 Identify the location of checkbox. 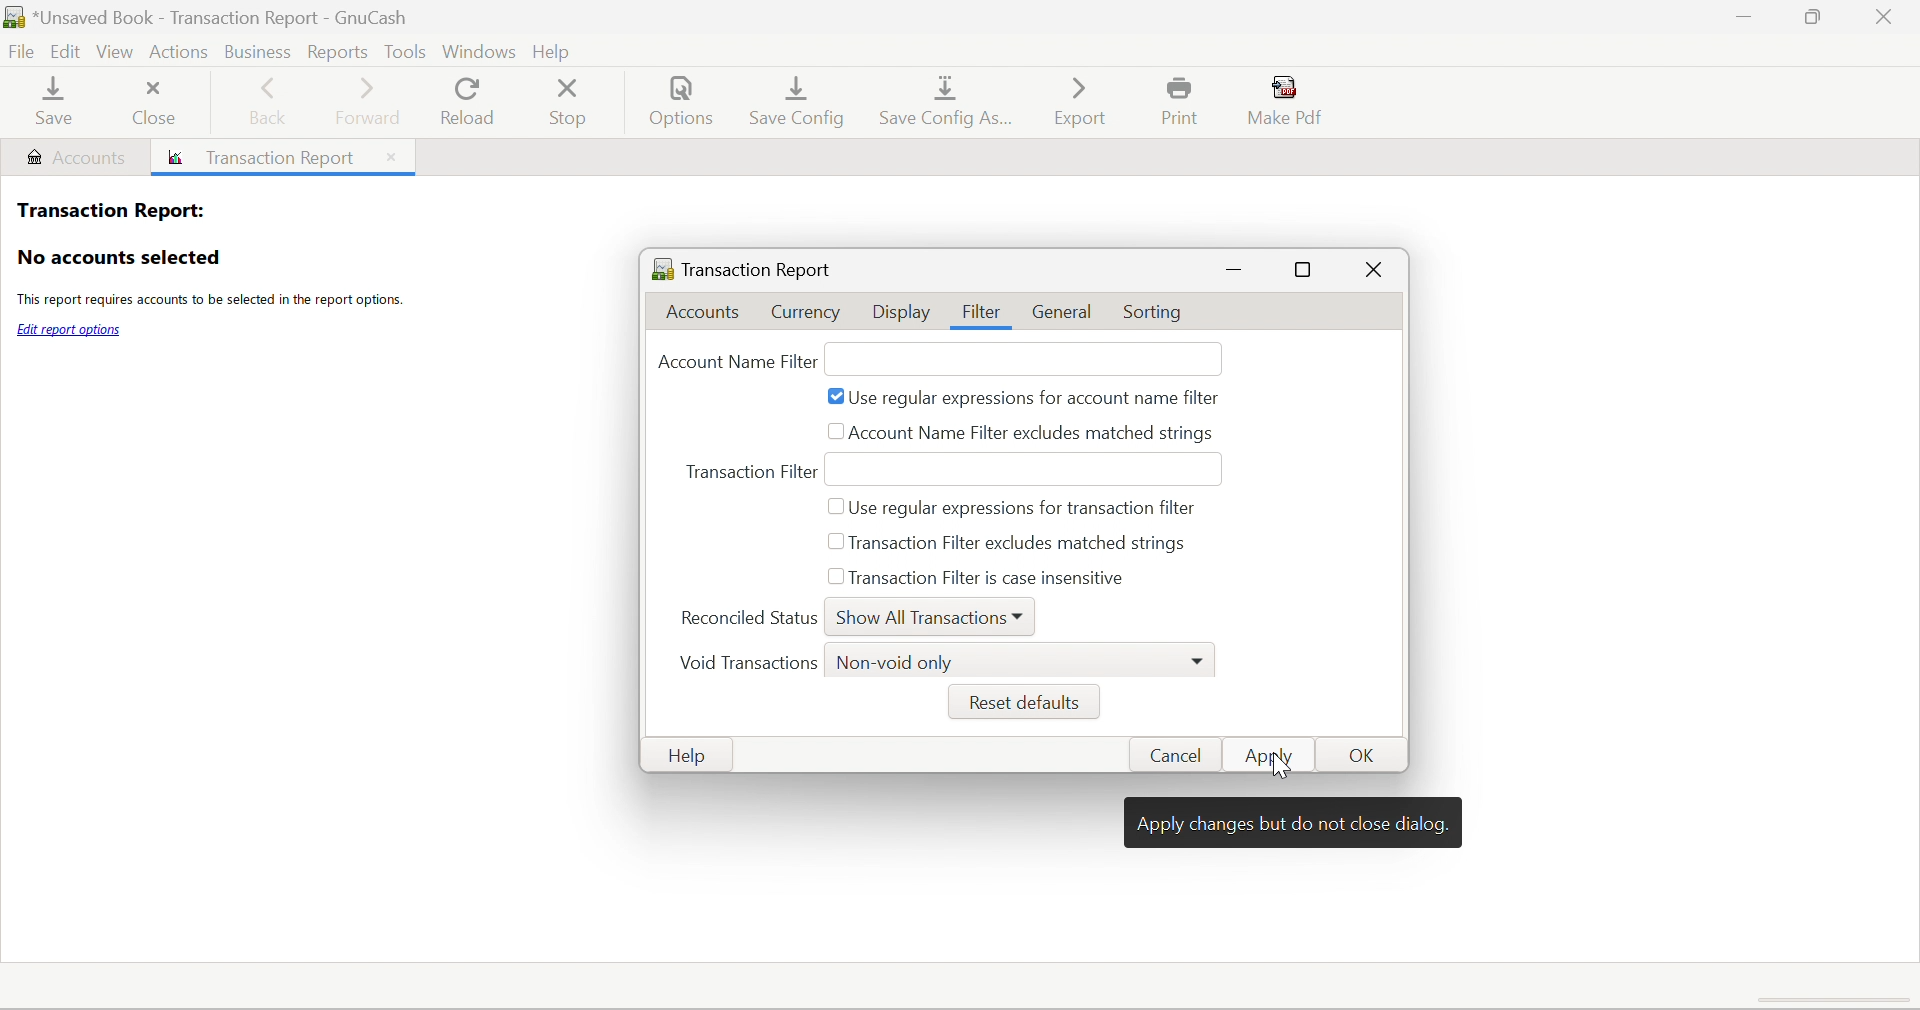
(835, 429).